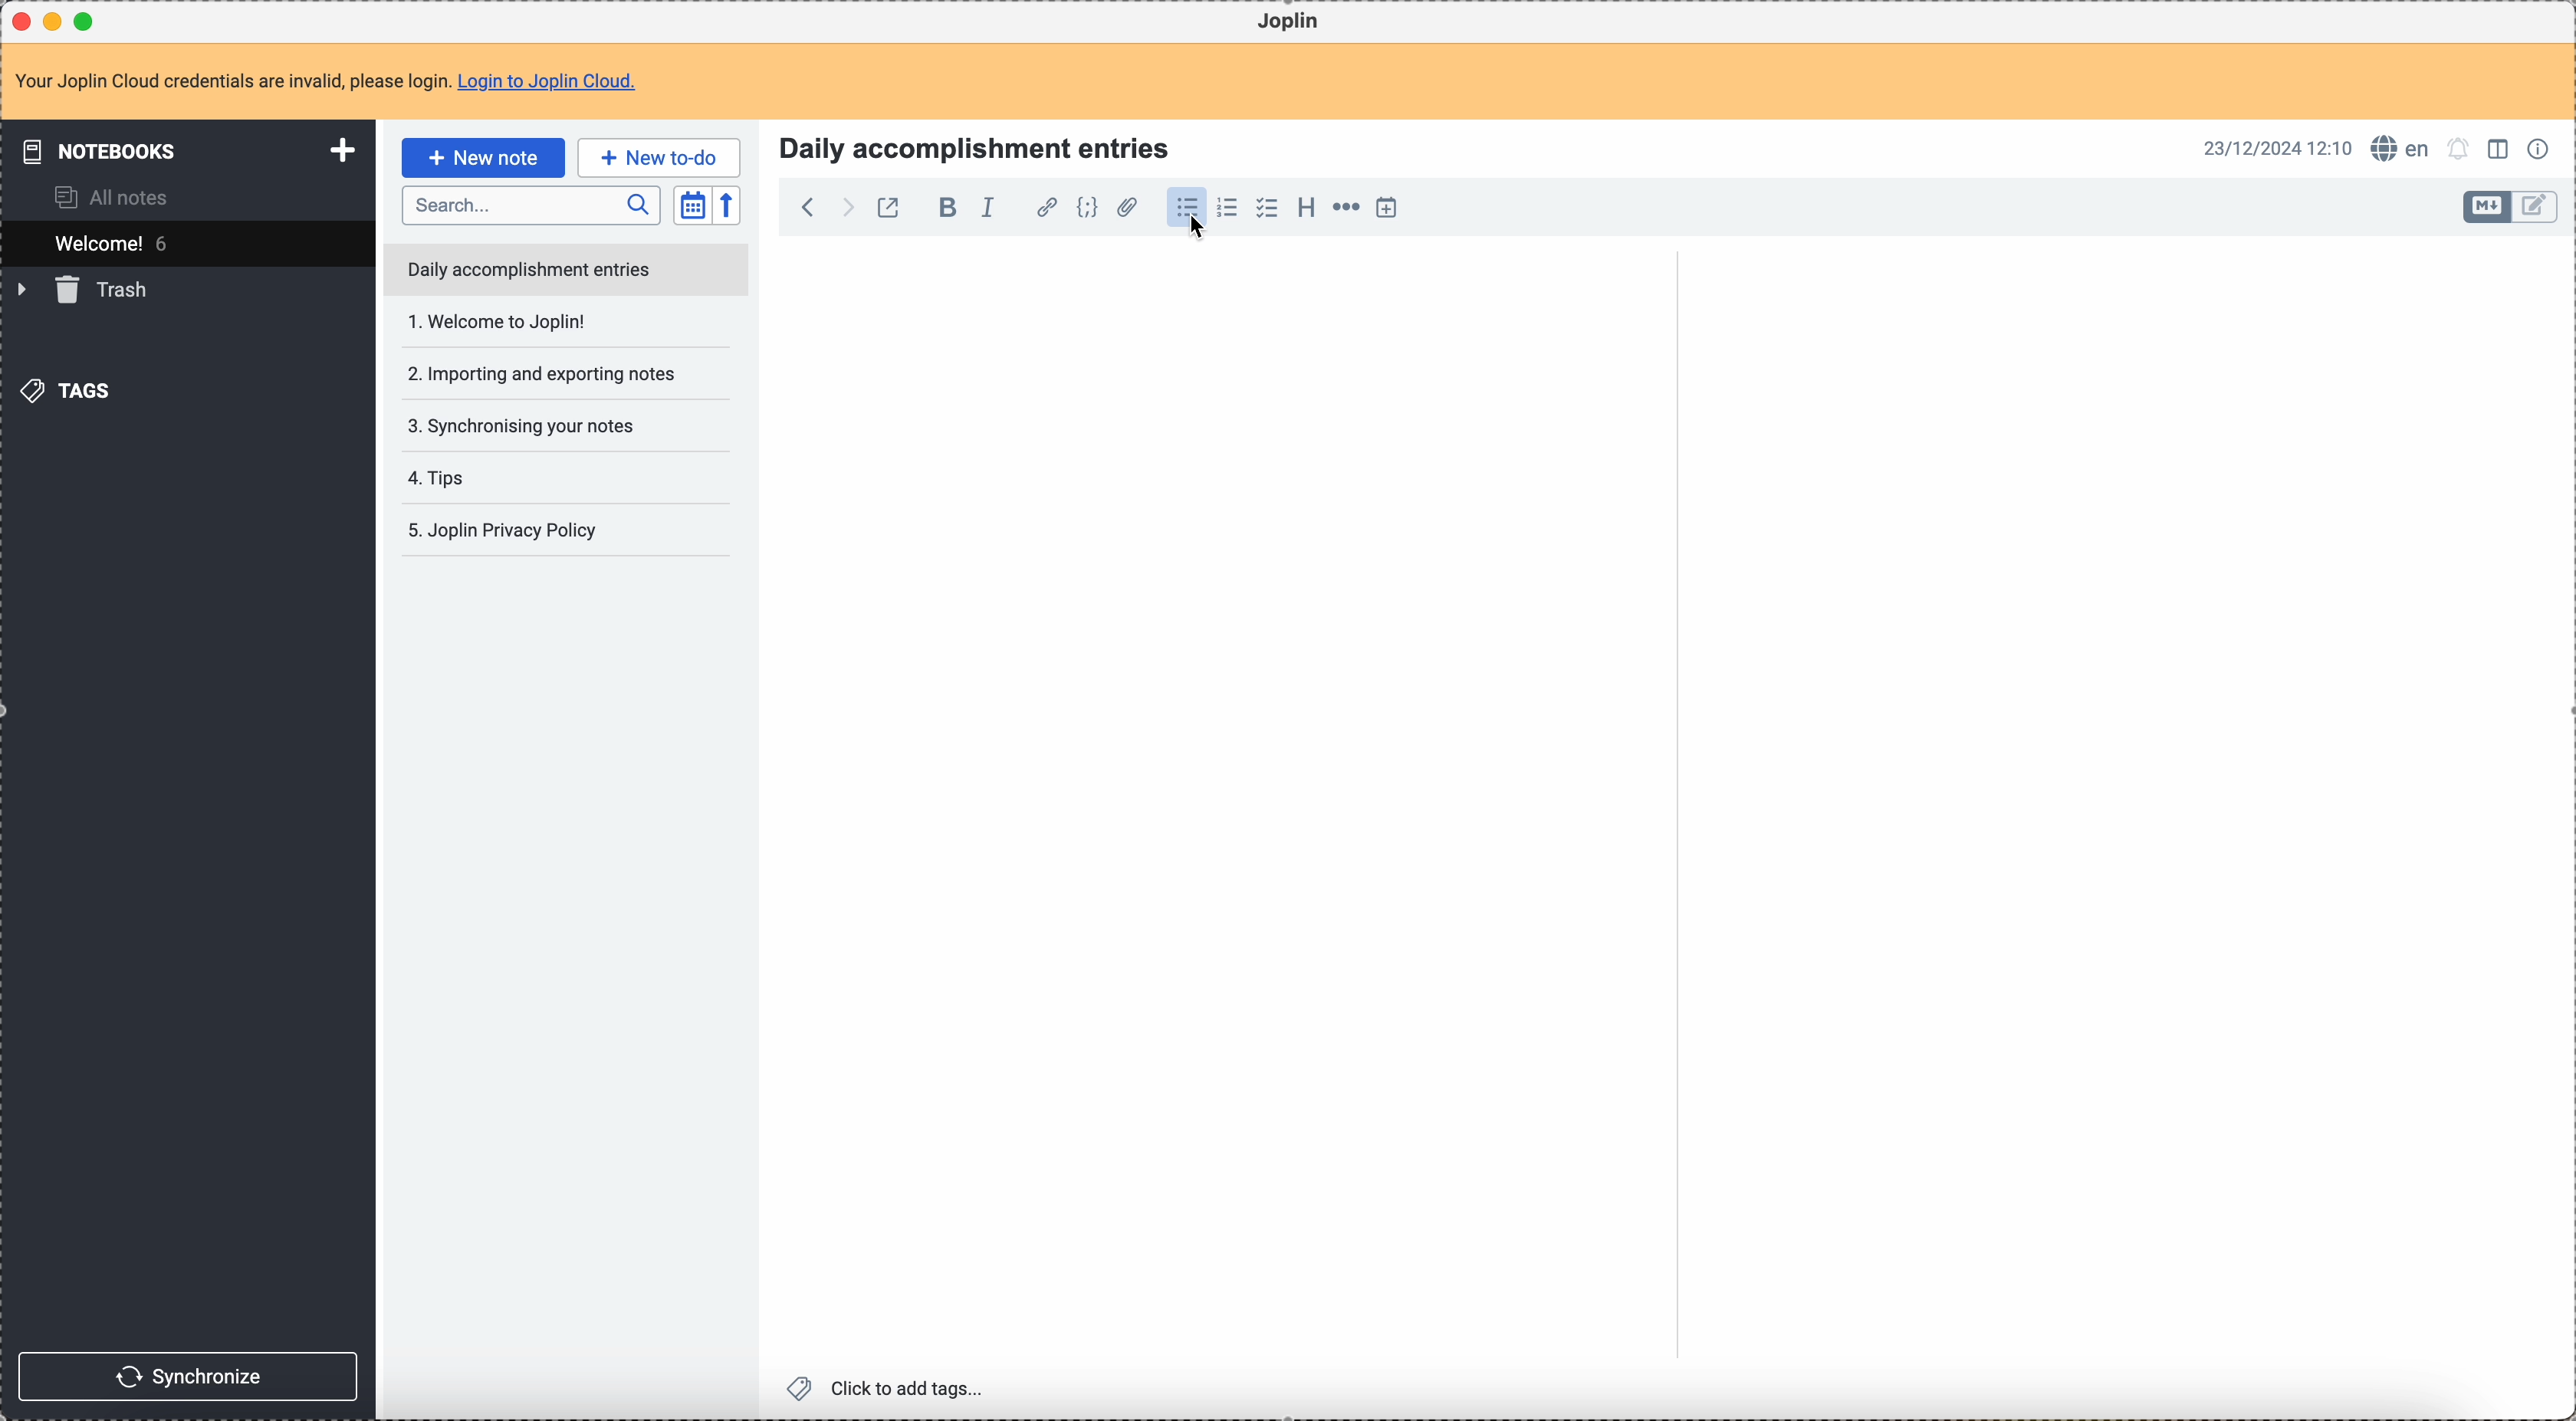  What do you see at coordinates (187, 1374) in the screenshot?
I see `synchronize` at bounding box center [187, 1374].